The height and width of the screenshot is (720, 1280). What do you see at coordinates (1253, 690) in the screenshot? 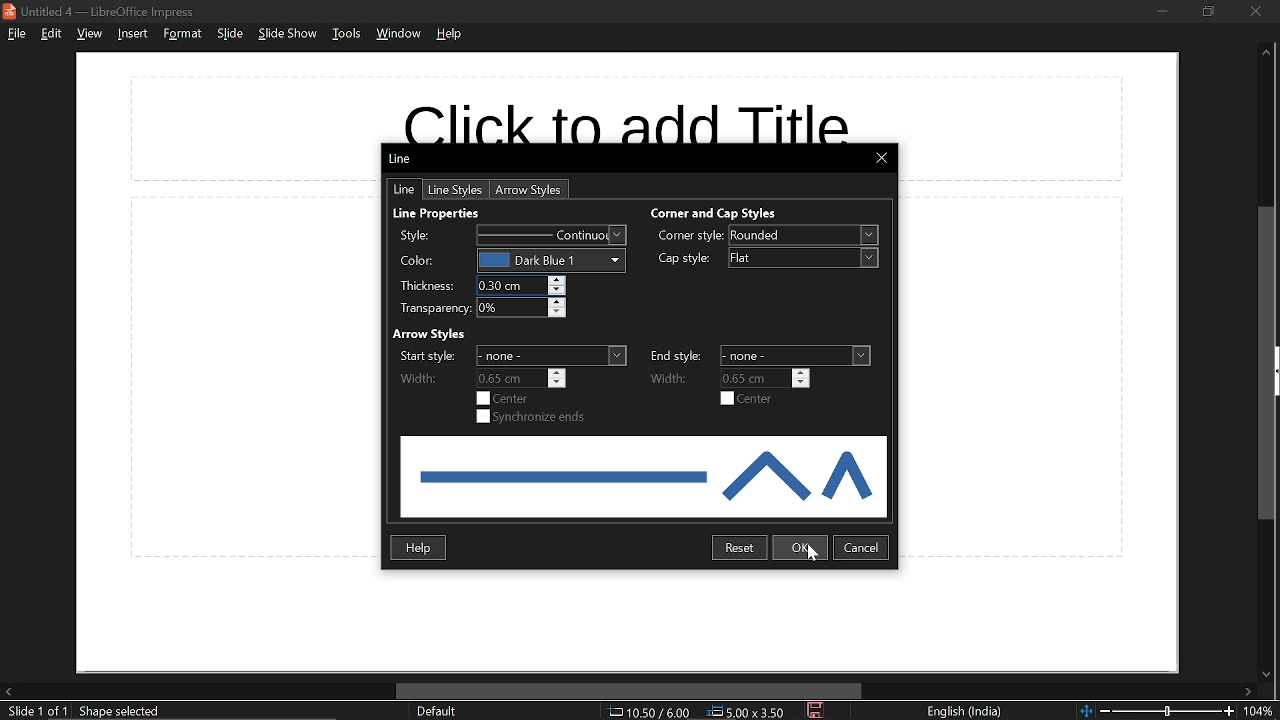
I see `move right` at bounding box center [1253, 690].